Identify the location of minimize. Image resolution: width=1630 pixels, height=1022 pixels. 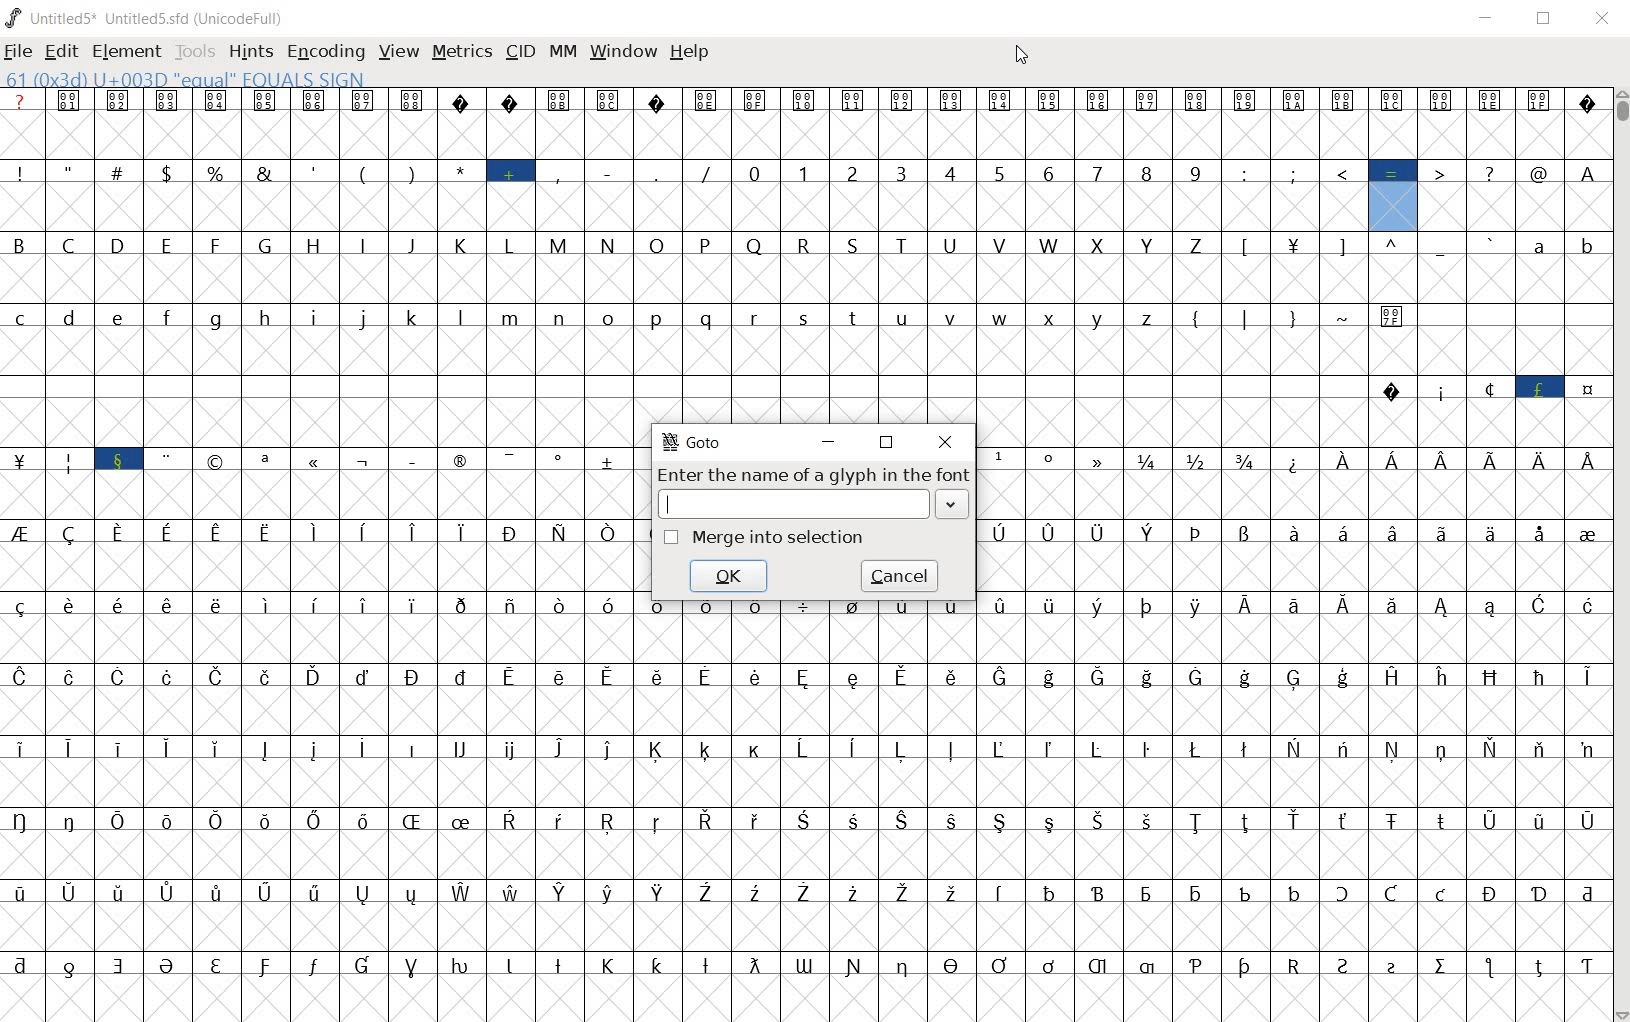
(828, 439).